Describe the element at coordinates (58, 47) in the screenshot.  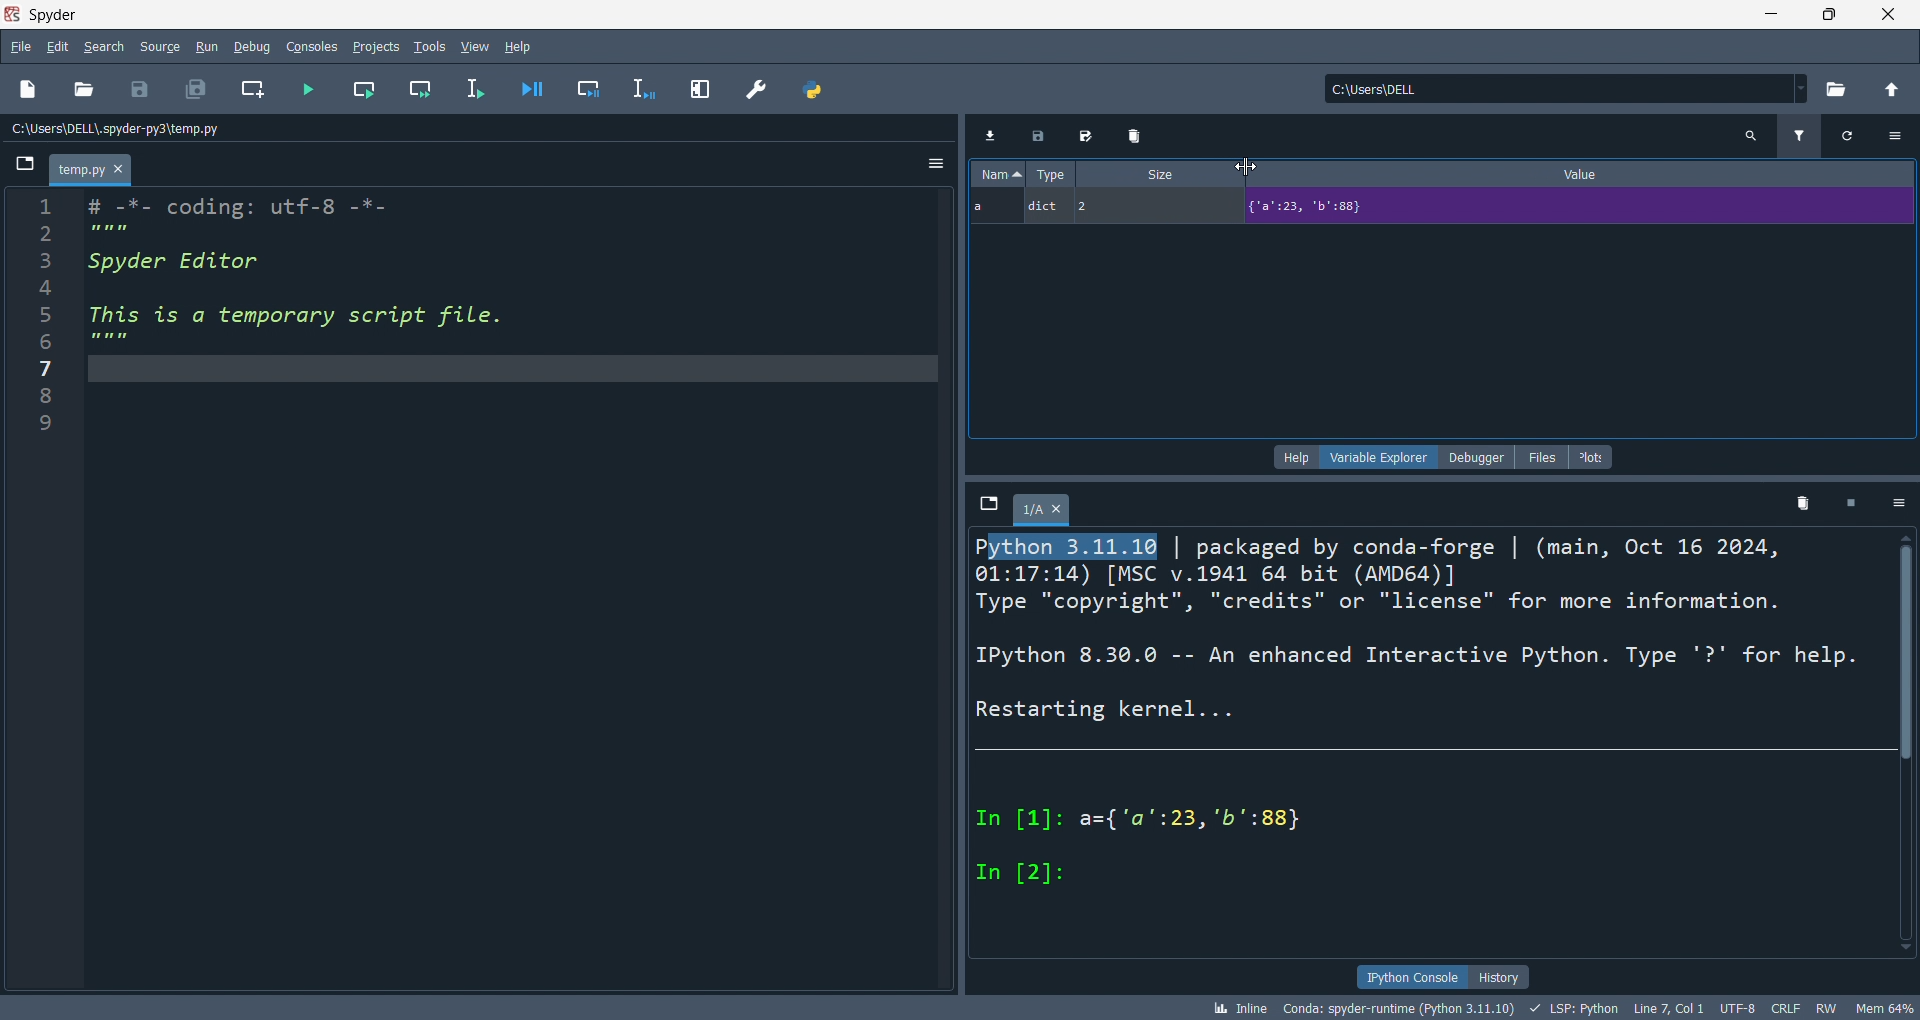
I see `edti` at that location.